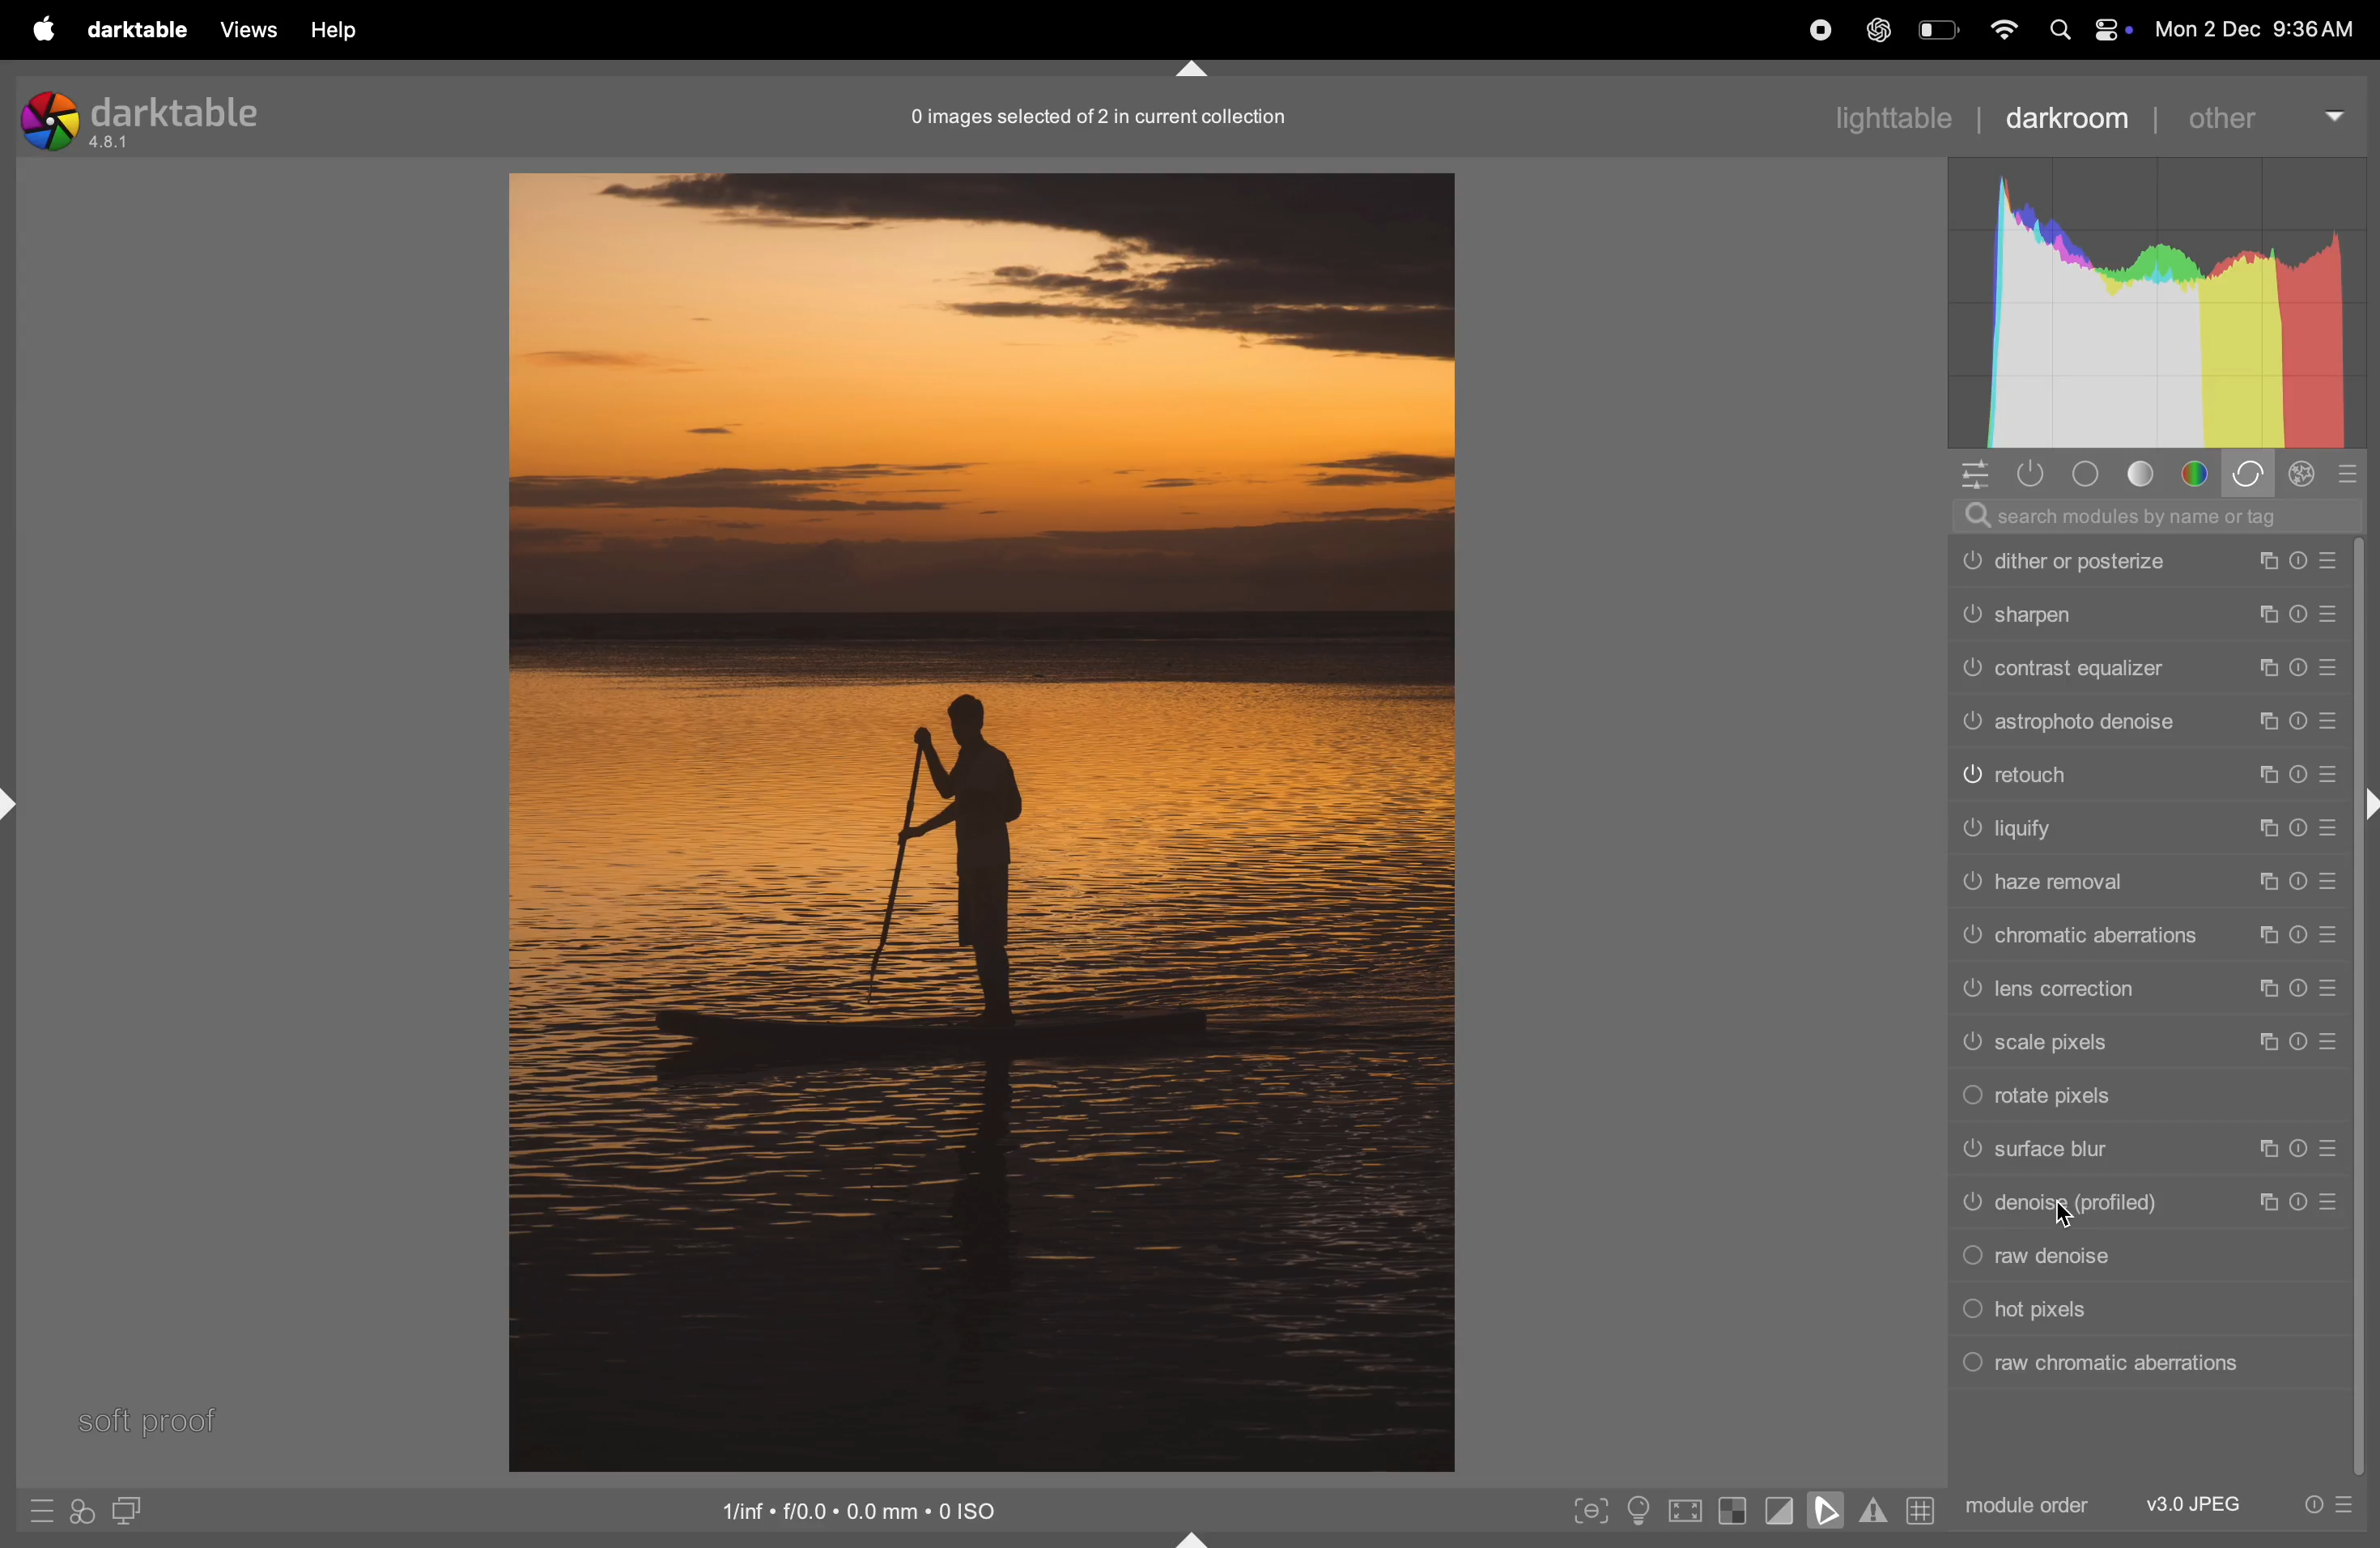 Image resolution: width=2380 pixels, height=1548 pixels. What do you see at coordinates (1826, 1513) in the screenshot?
I see `toggle softproffing` at bounding box center [1826, 1513].